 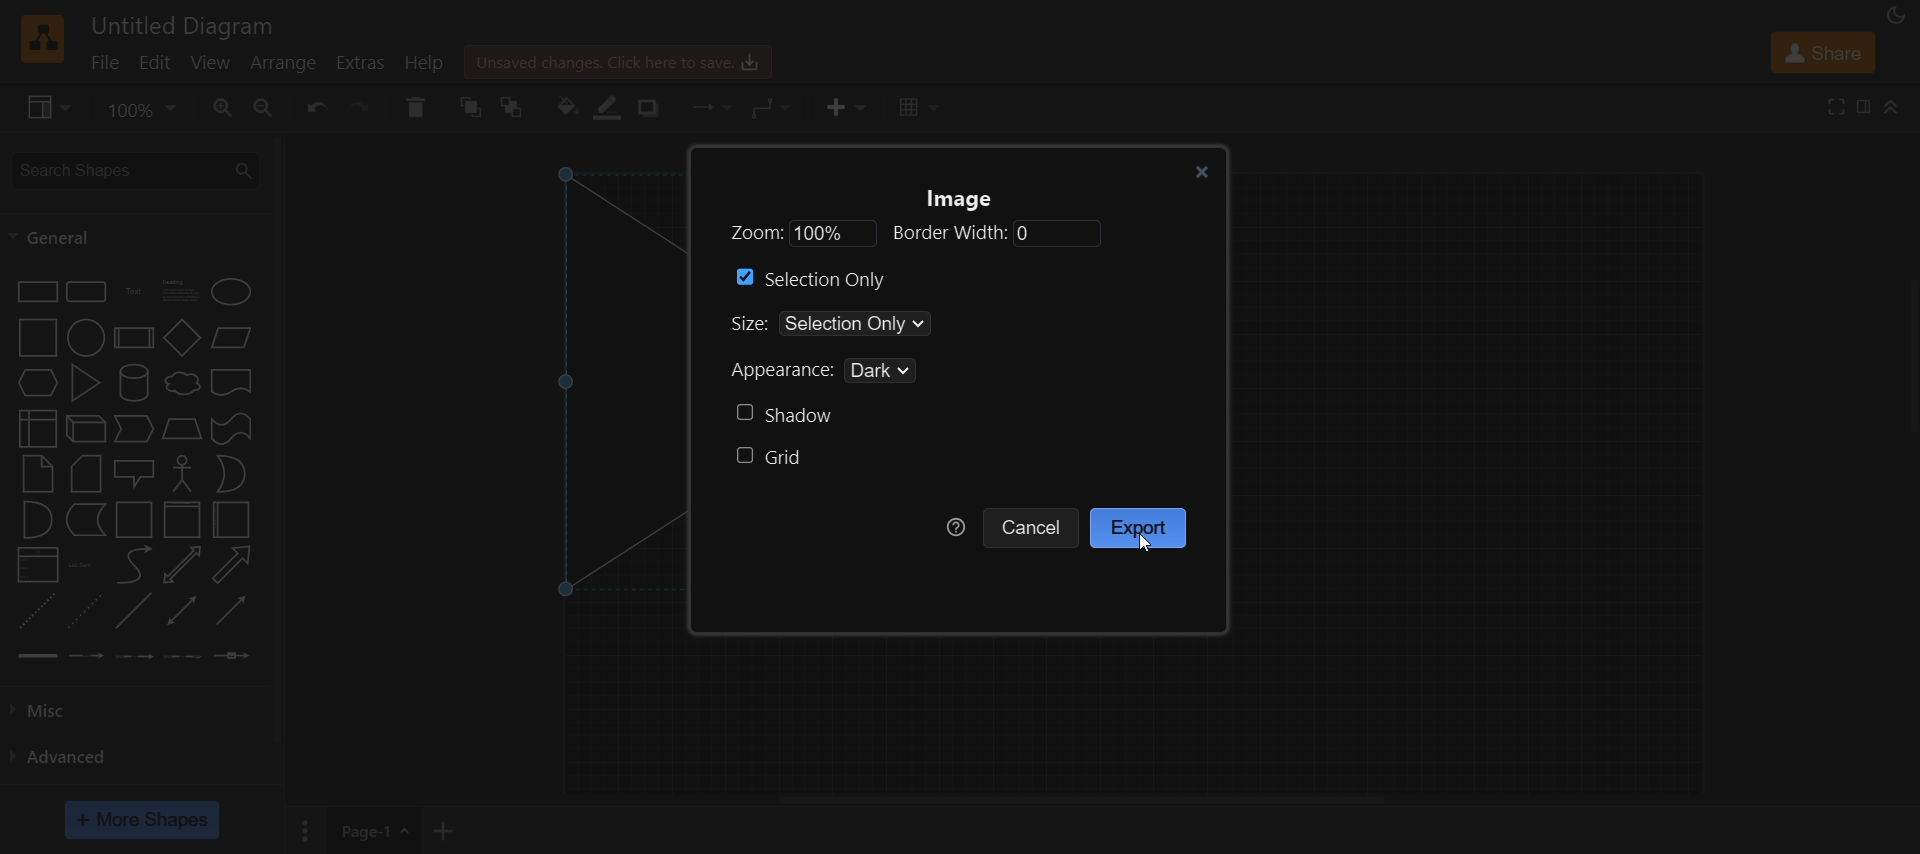 What do you see at coordinates (1198, 170) in the screenshot?
I see `close` at bounding box center [1198, 170].